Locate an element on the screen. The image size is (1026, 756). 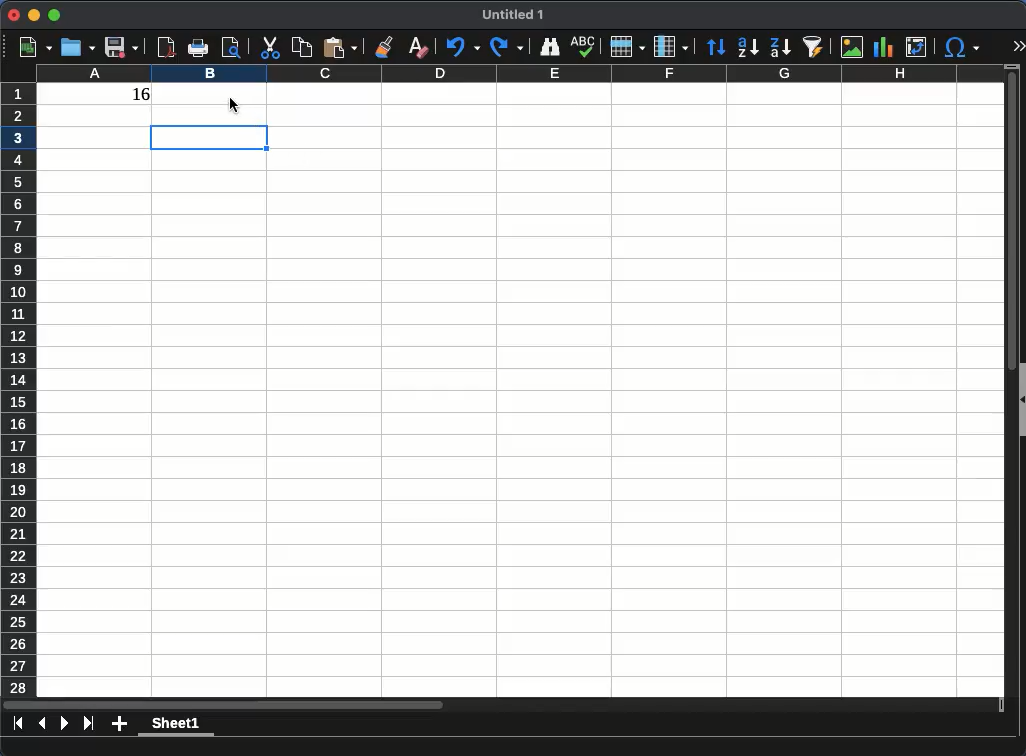
pdf preview is located at coordinates (167, 47).